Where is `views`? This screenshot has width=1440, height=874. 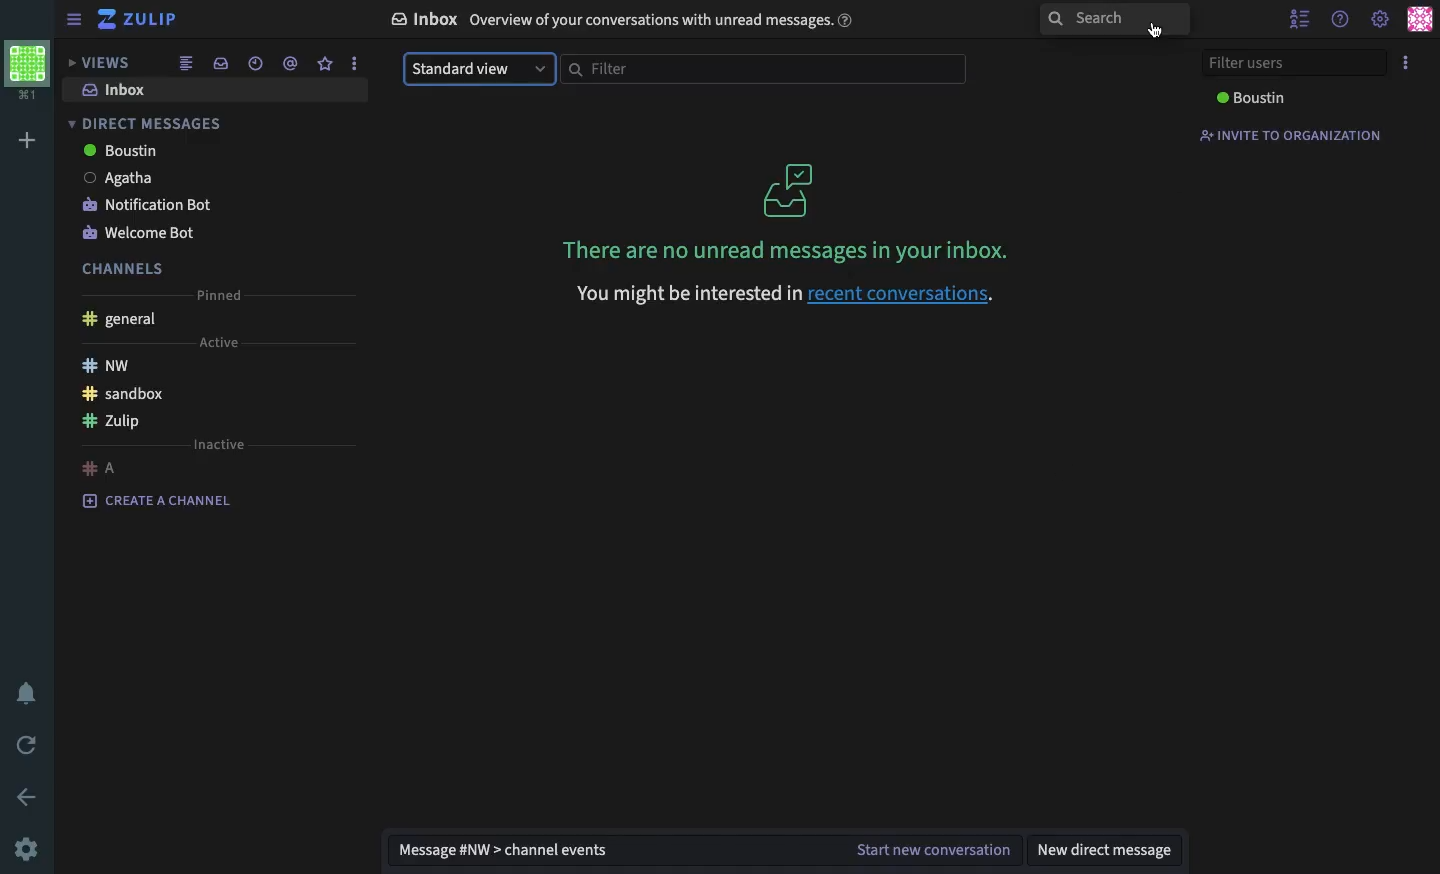
views is located at coordinates (100, 64).